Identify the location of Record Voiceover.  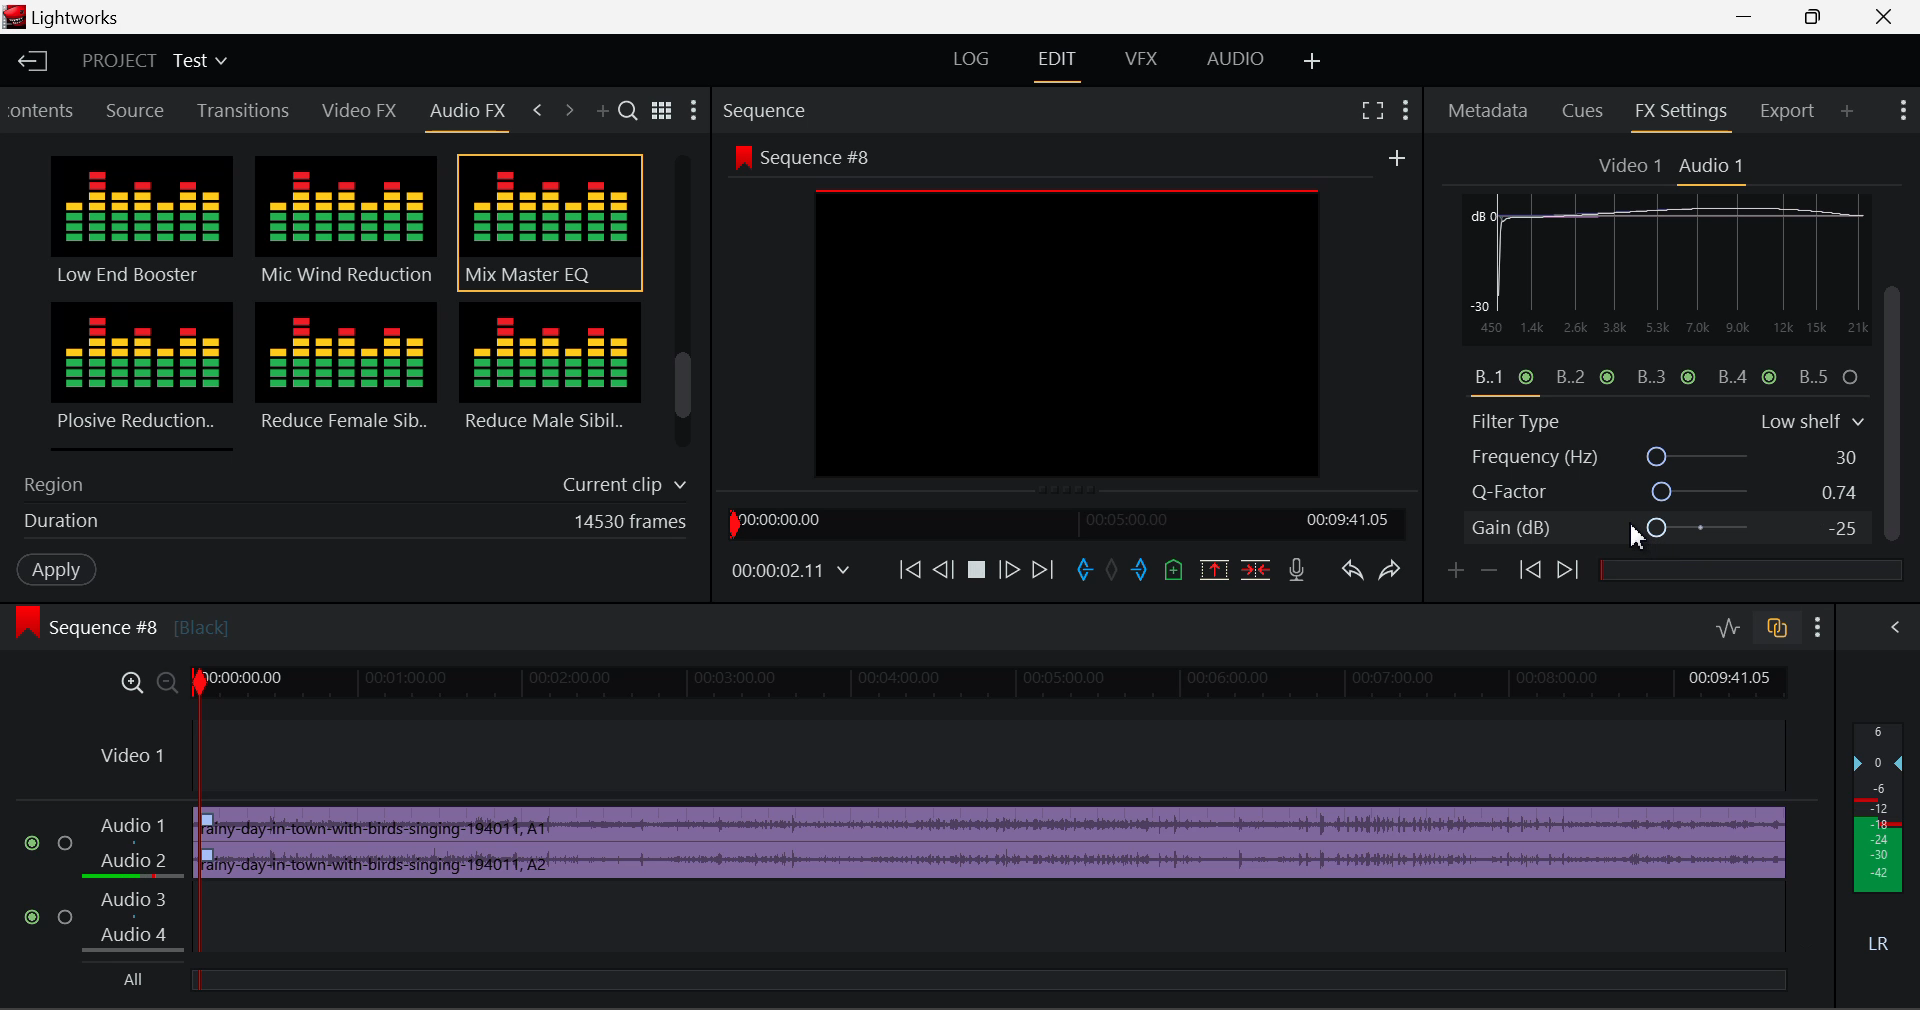
(1295, 571).